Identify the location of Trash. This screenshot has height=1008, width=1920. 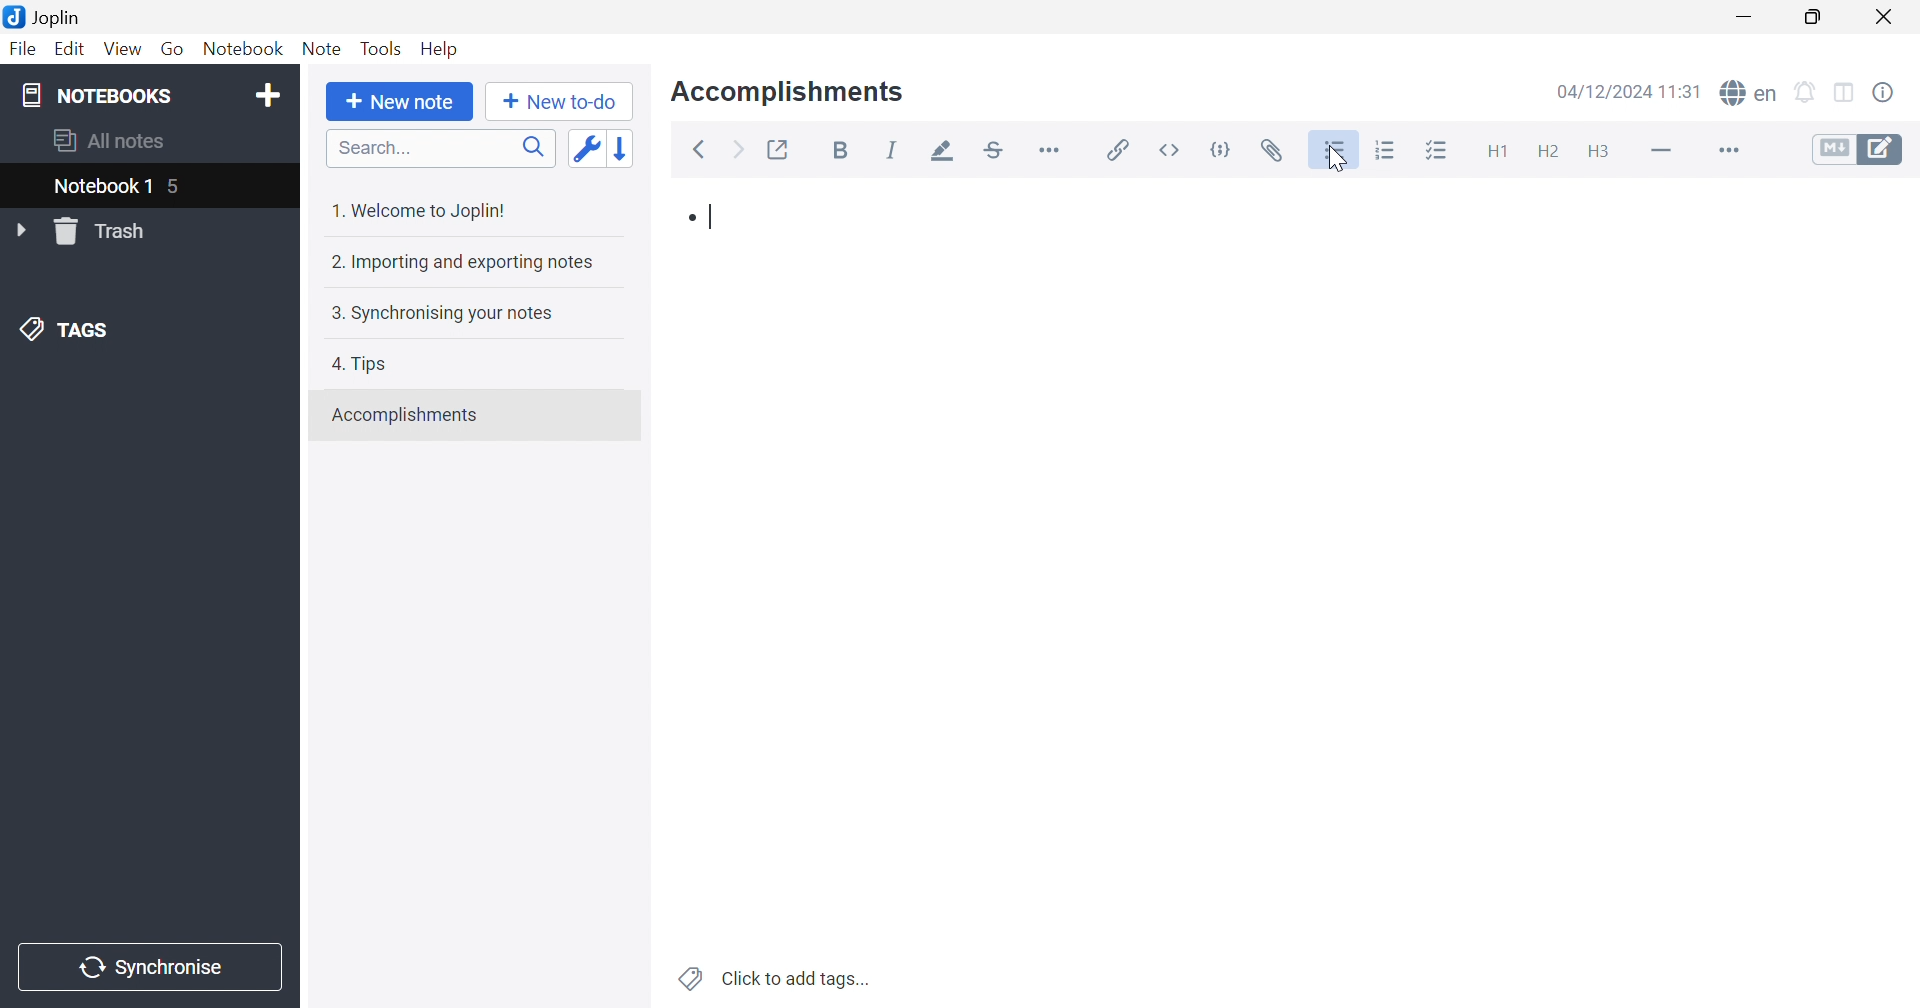
(106, 231).